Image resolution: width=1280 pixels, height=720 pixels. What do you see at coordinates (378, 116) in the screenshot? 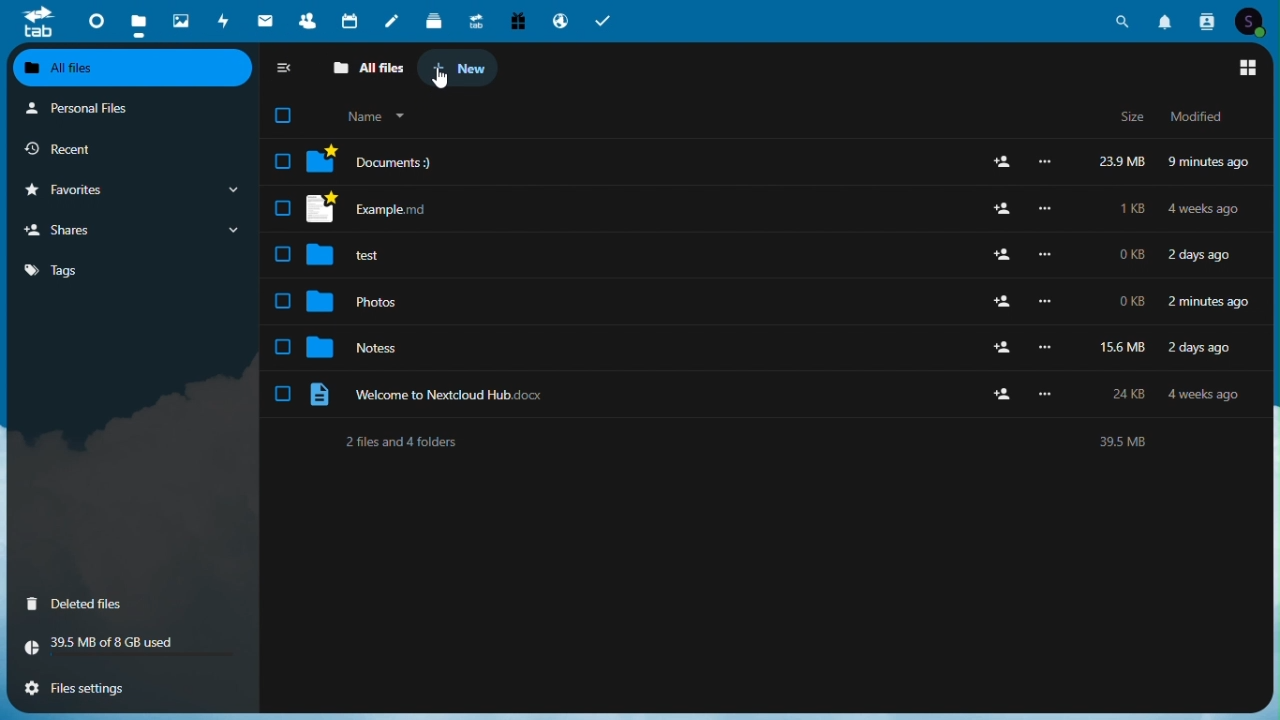
I see `Name ` at bounding box center [378, 116].